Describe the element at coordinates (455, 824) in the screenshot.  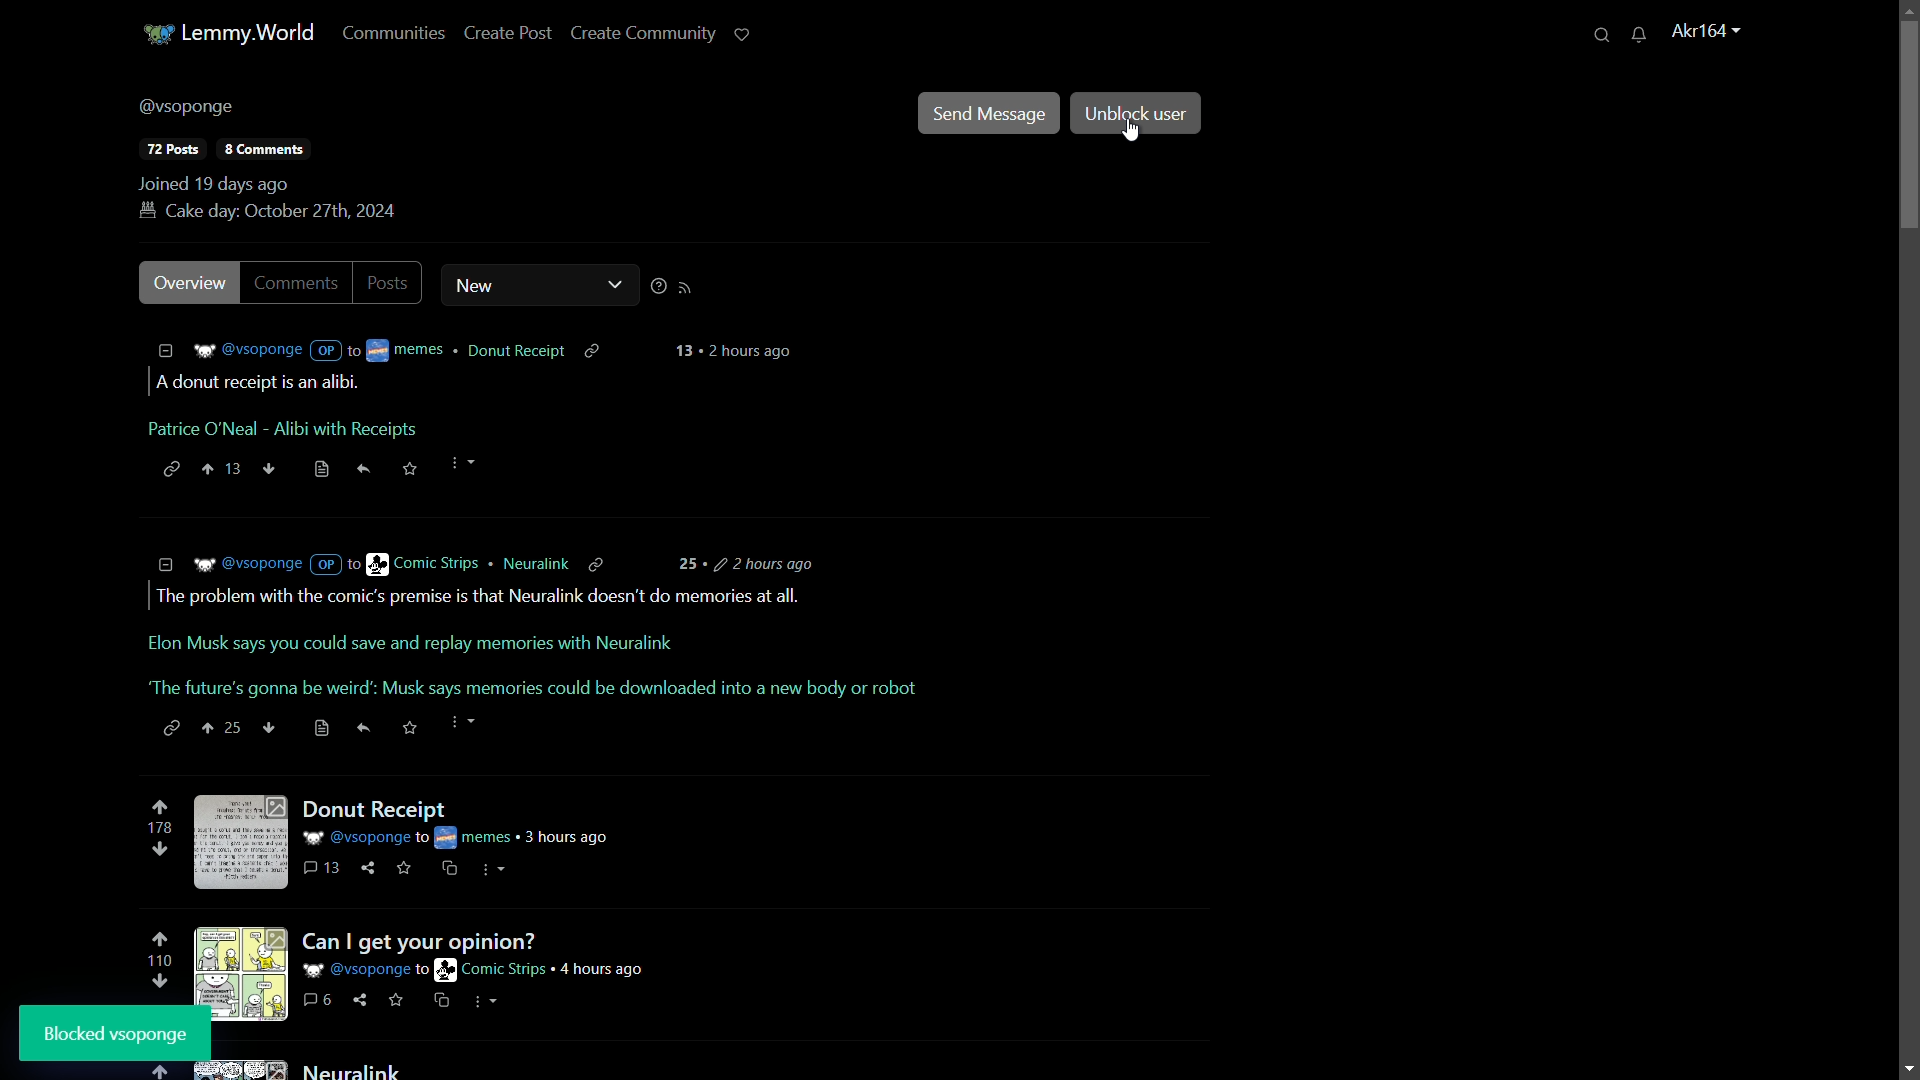
I see `post-1` at that location.